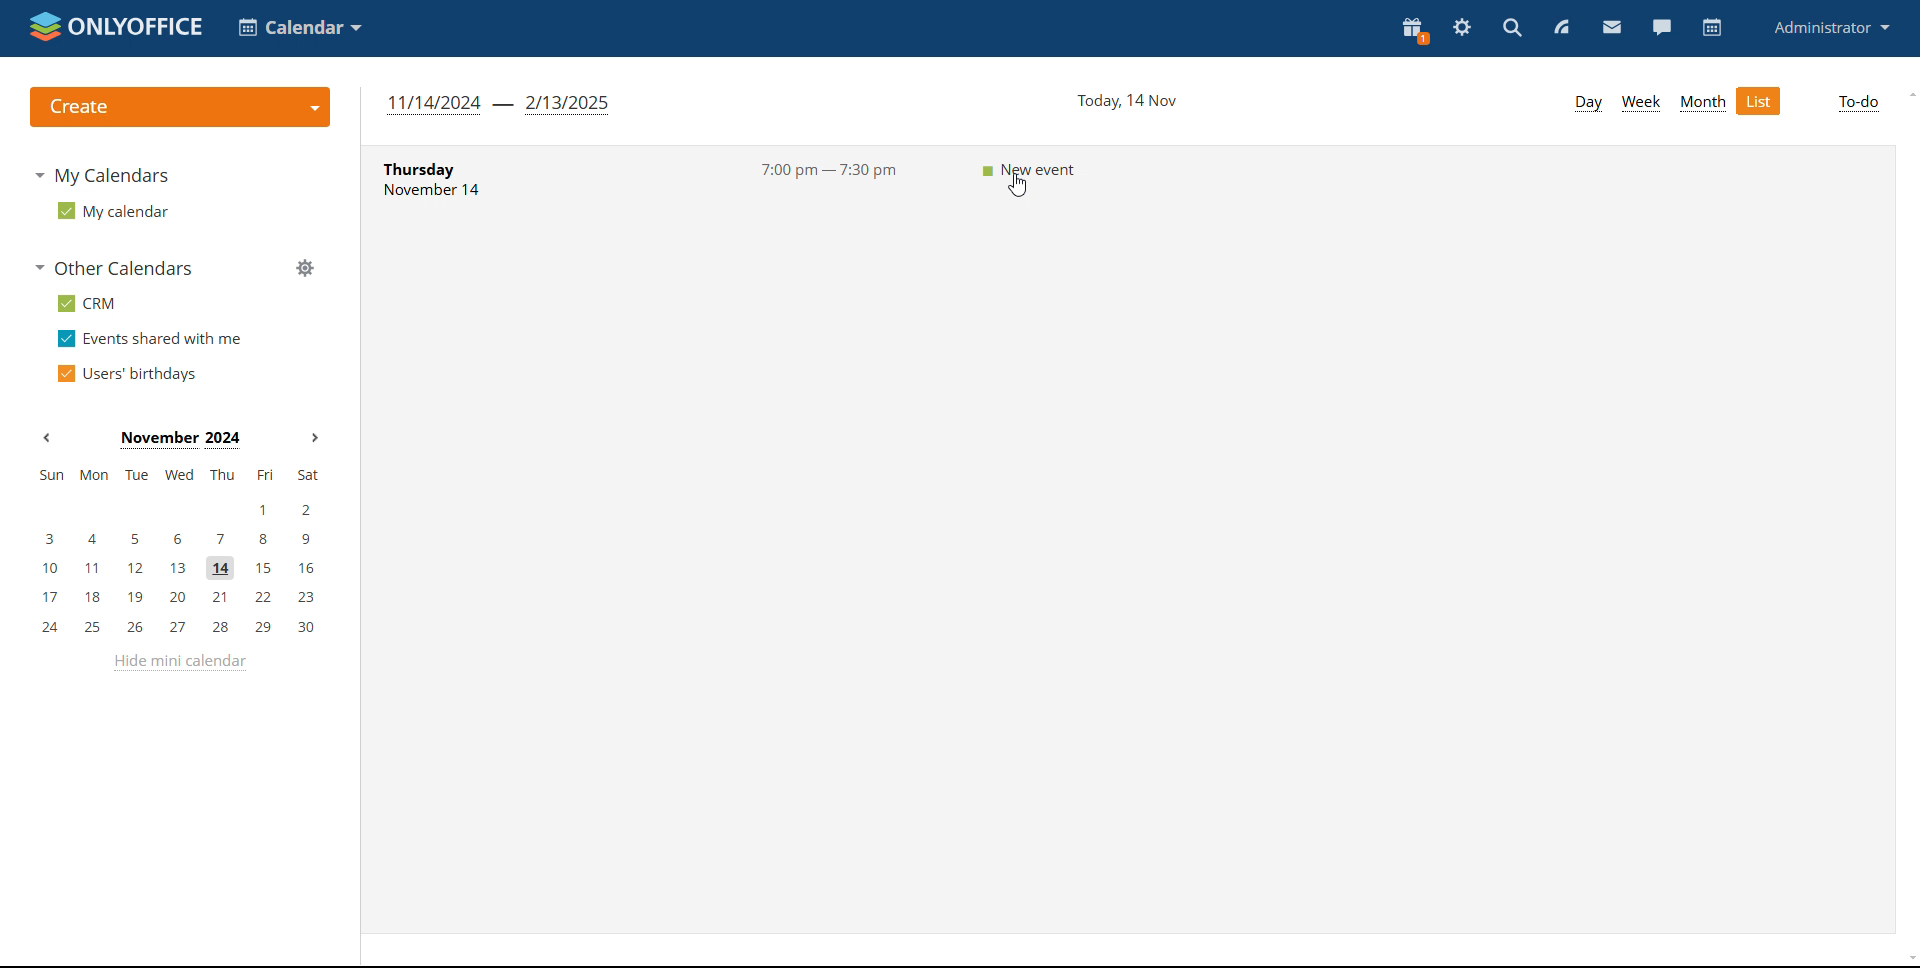 This screenshot has width=1920, height=968. What do you see at coordinates (1132, 177) in the screenshot?
I see `today's event` at bounding box center [1132, 177].